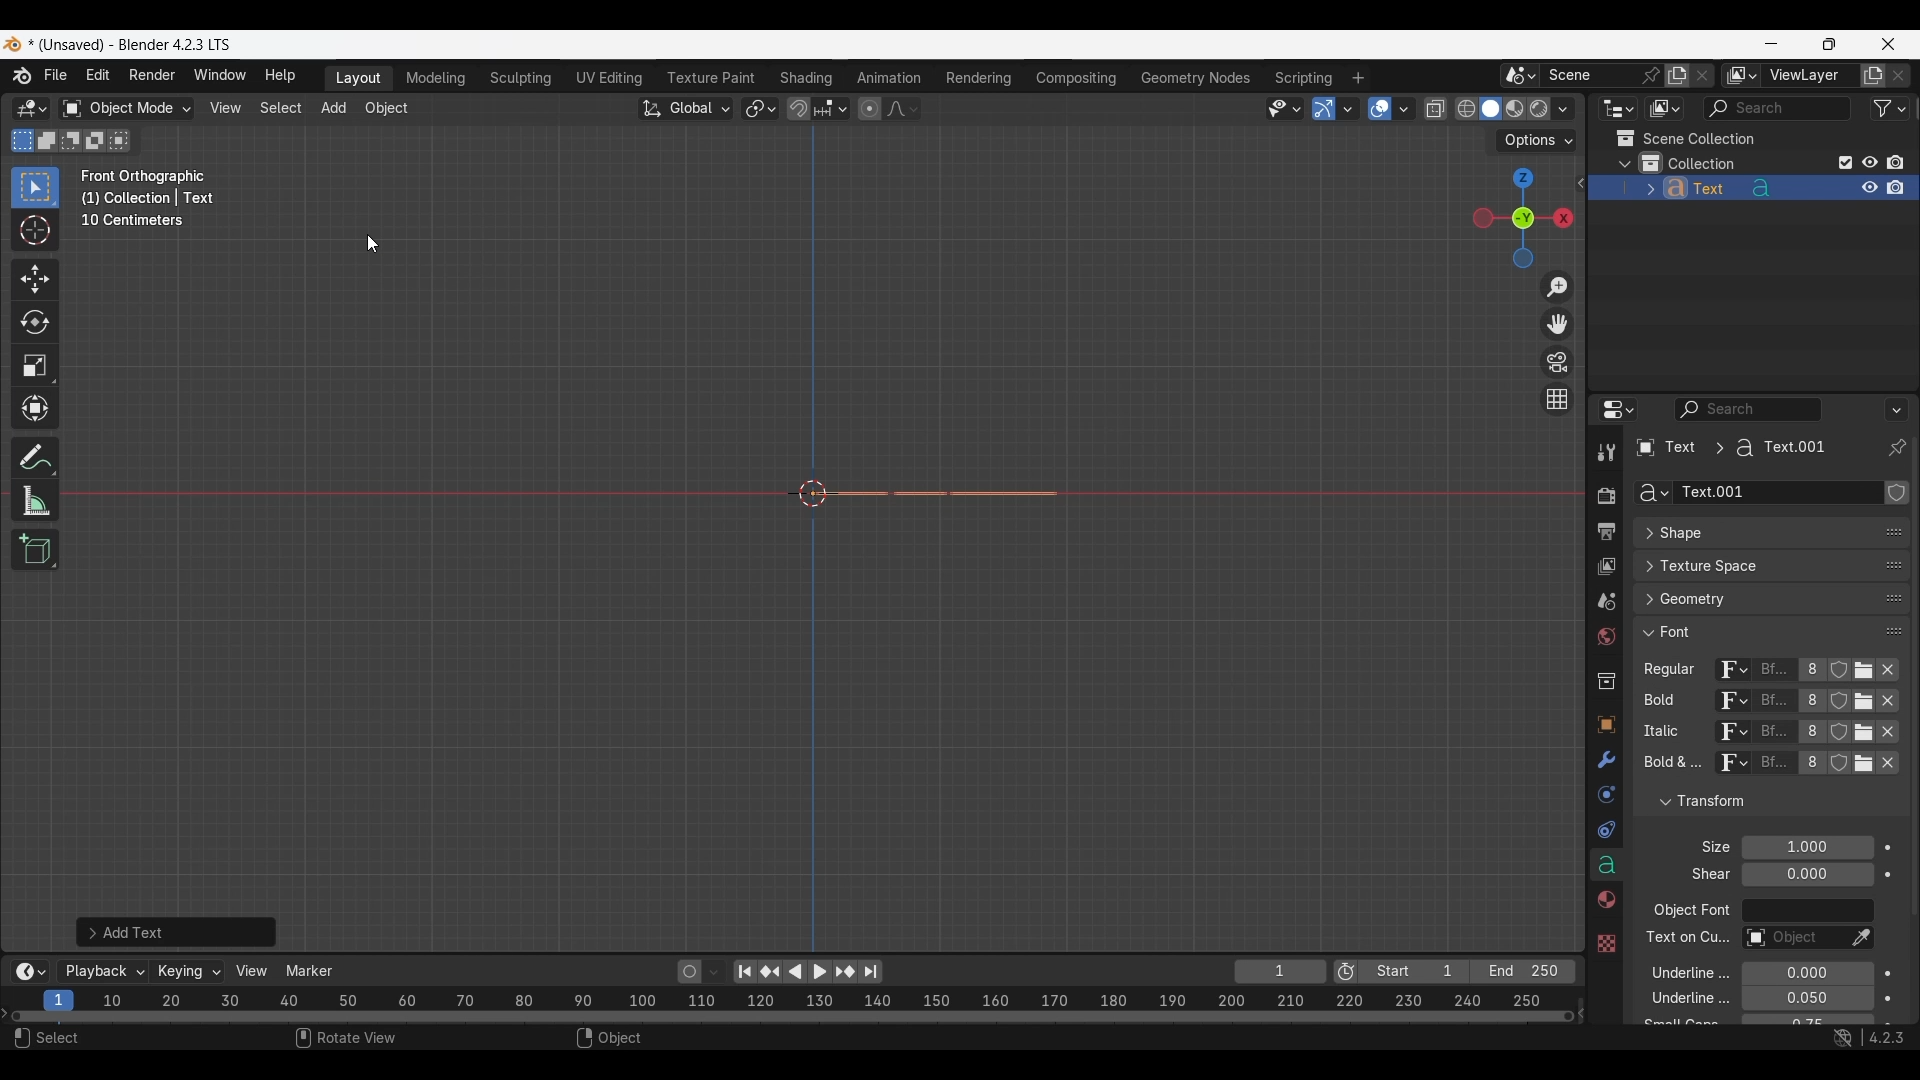 The width and height of the screenshot is (1920, 1080). I want to click on Scripting workspace, so click(1301, 77).